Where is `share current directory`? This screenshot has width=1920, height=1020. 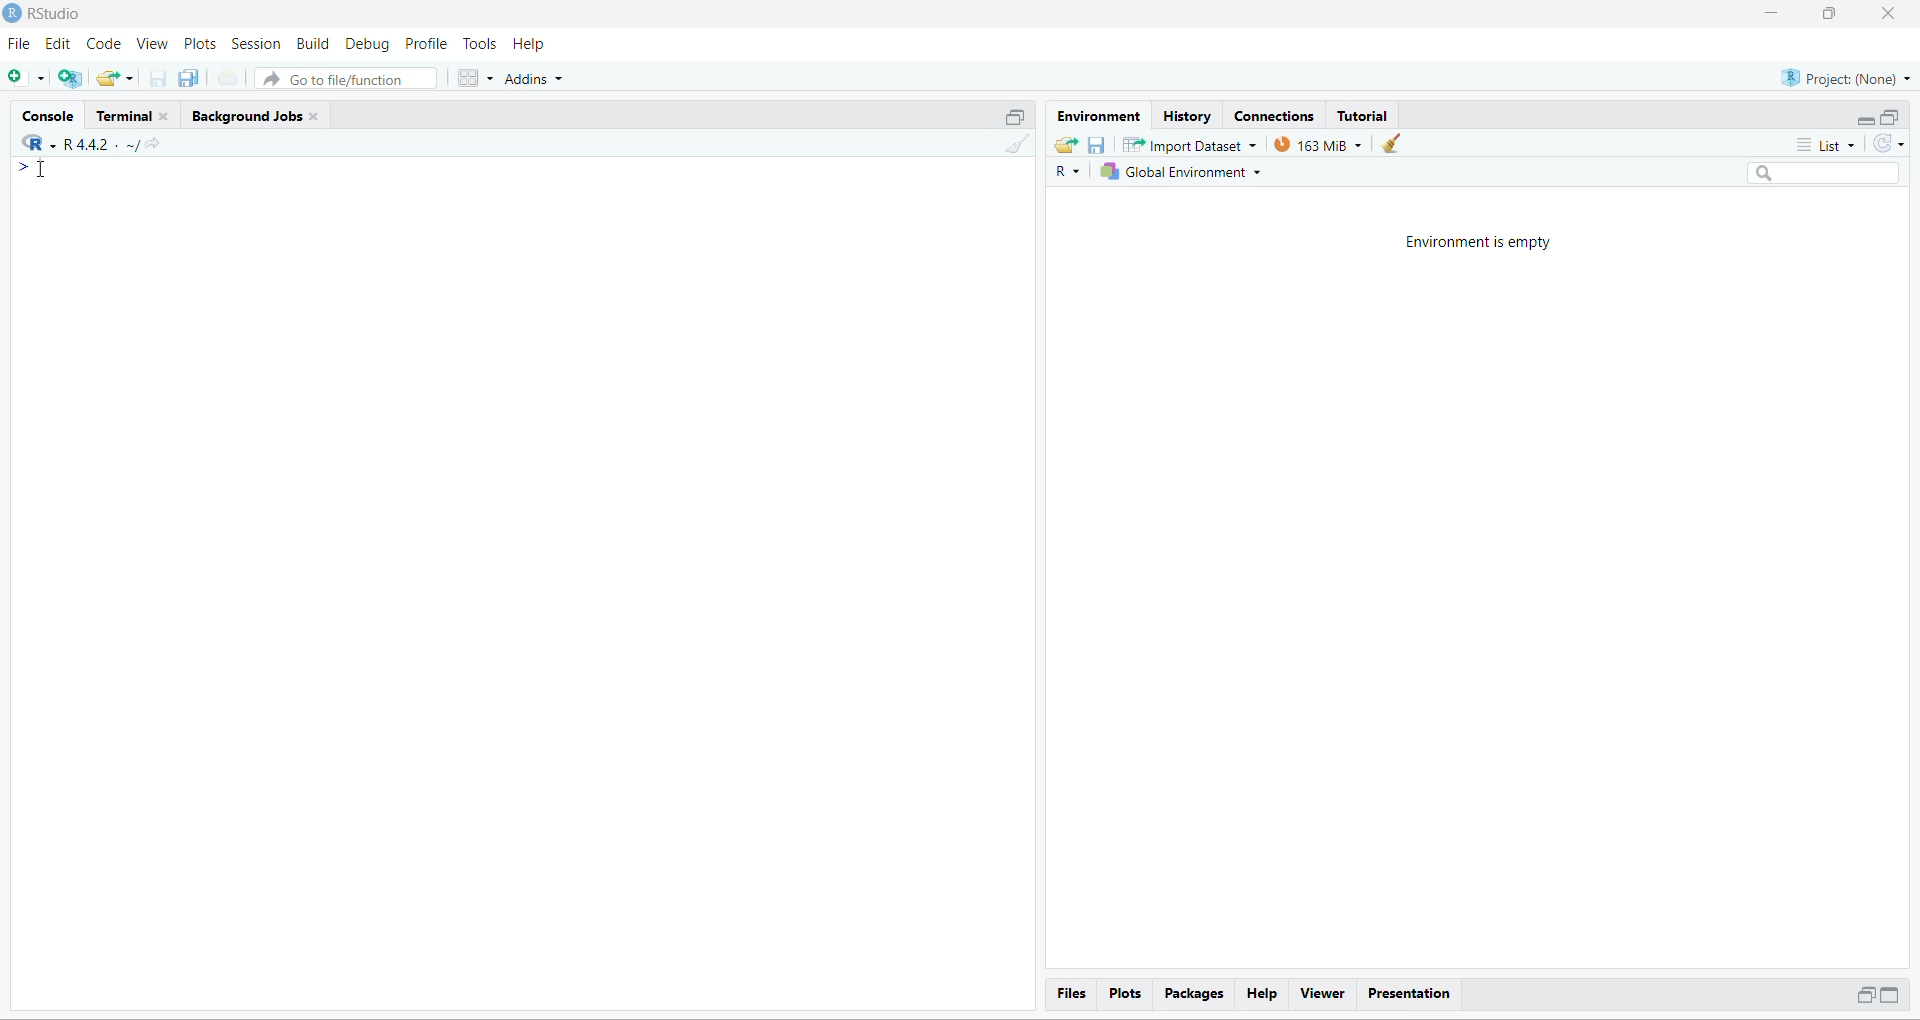 share current directory is located at coordinates (144, 147).